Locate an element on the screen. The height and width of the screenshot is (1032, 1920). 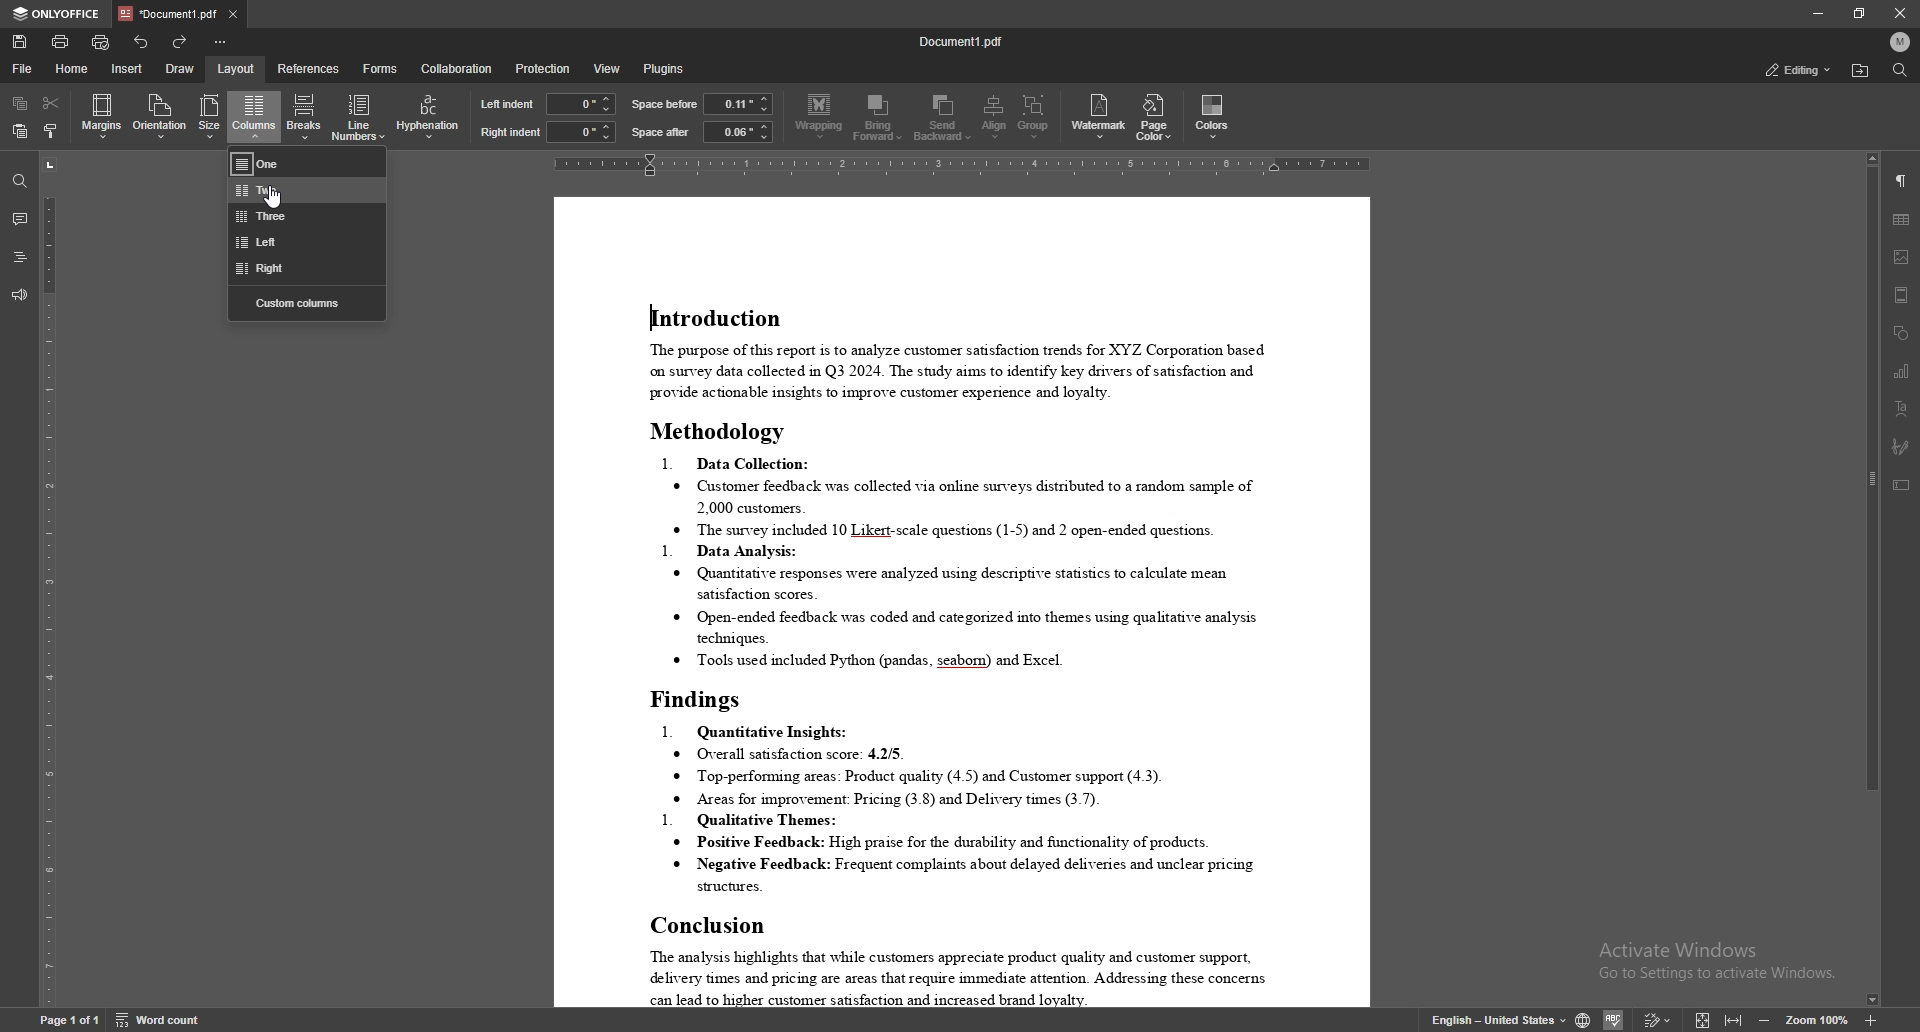
page is located at coordinates (69, 1020).